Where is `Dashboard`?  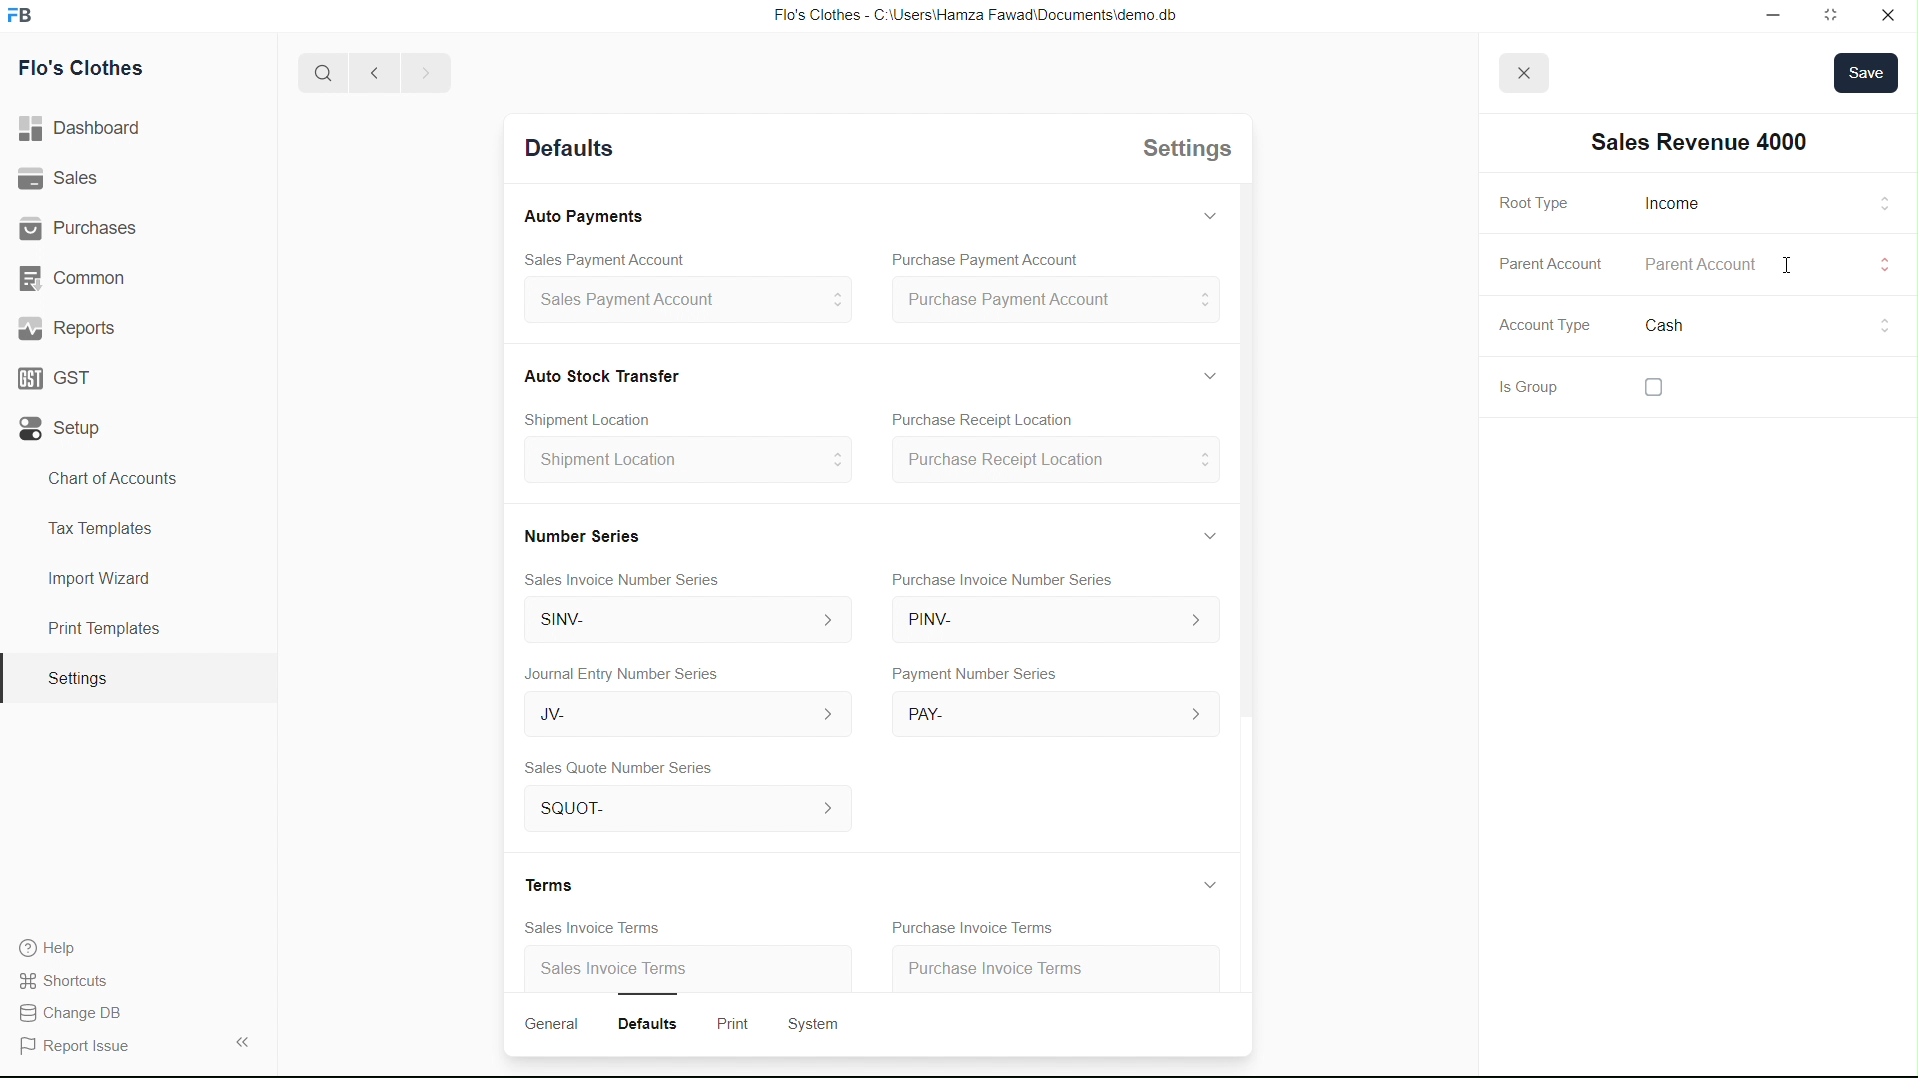
Dashboard is located at coordinates (87, 129).